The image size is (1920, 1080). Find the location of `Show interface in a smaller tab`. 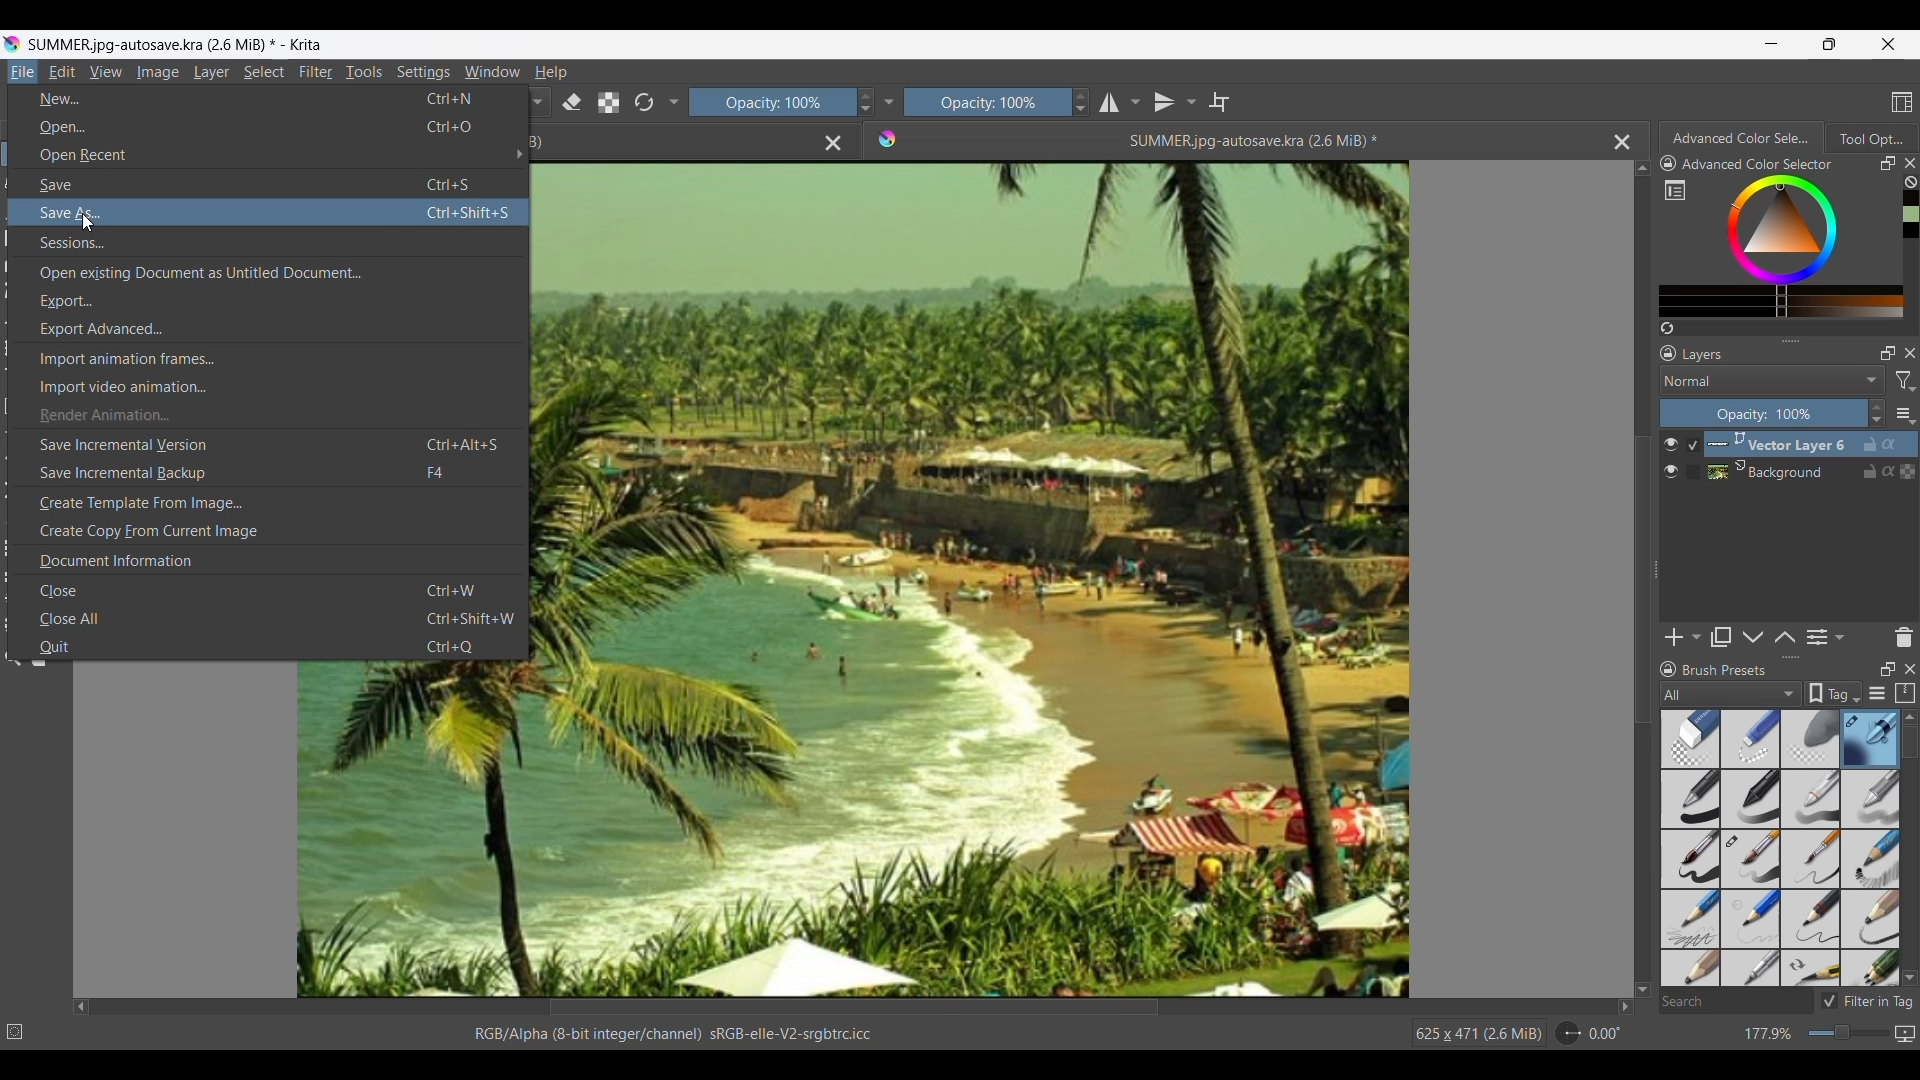

Show interface in a smaller tab is located at coordinates (1830, 43).